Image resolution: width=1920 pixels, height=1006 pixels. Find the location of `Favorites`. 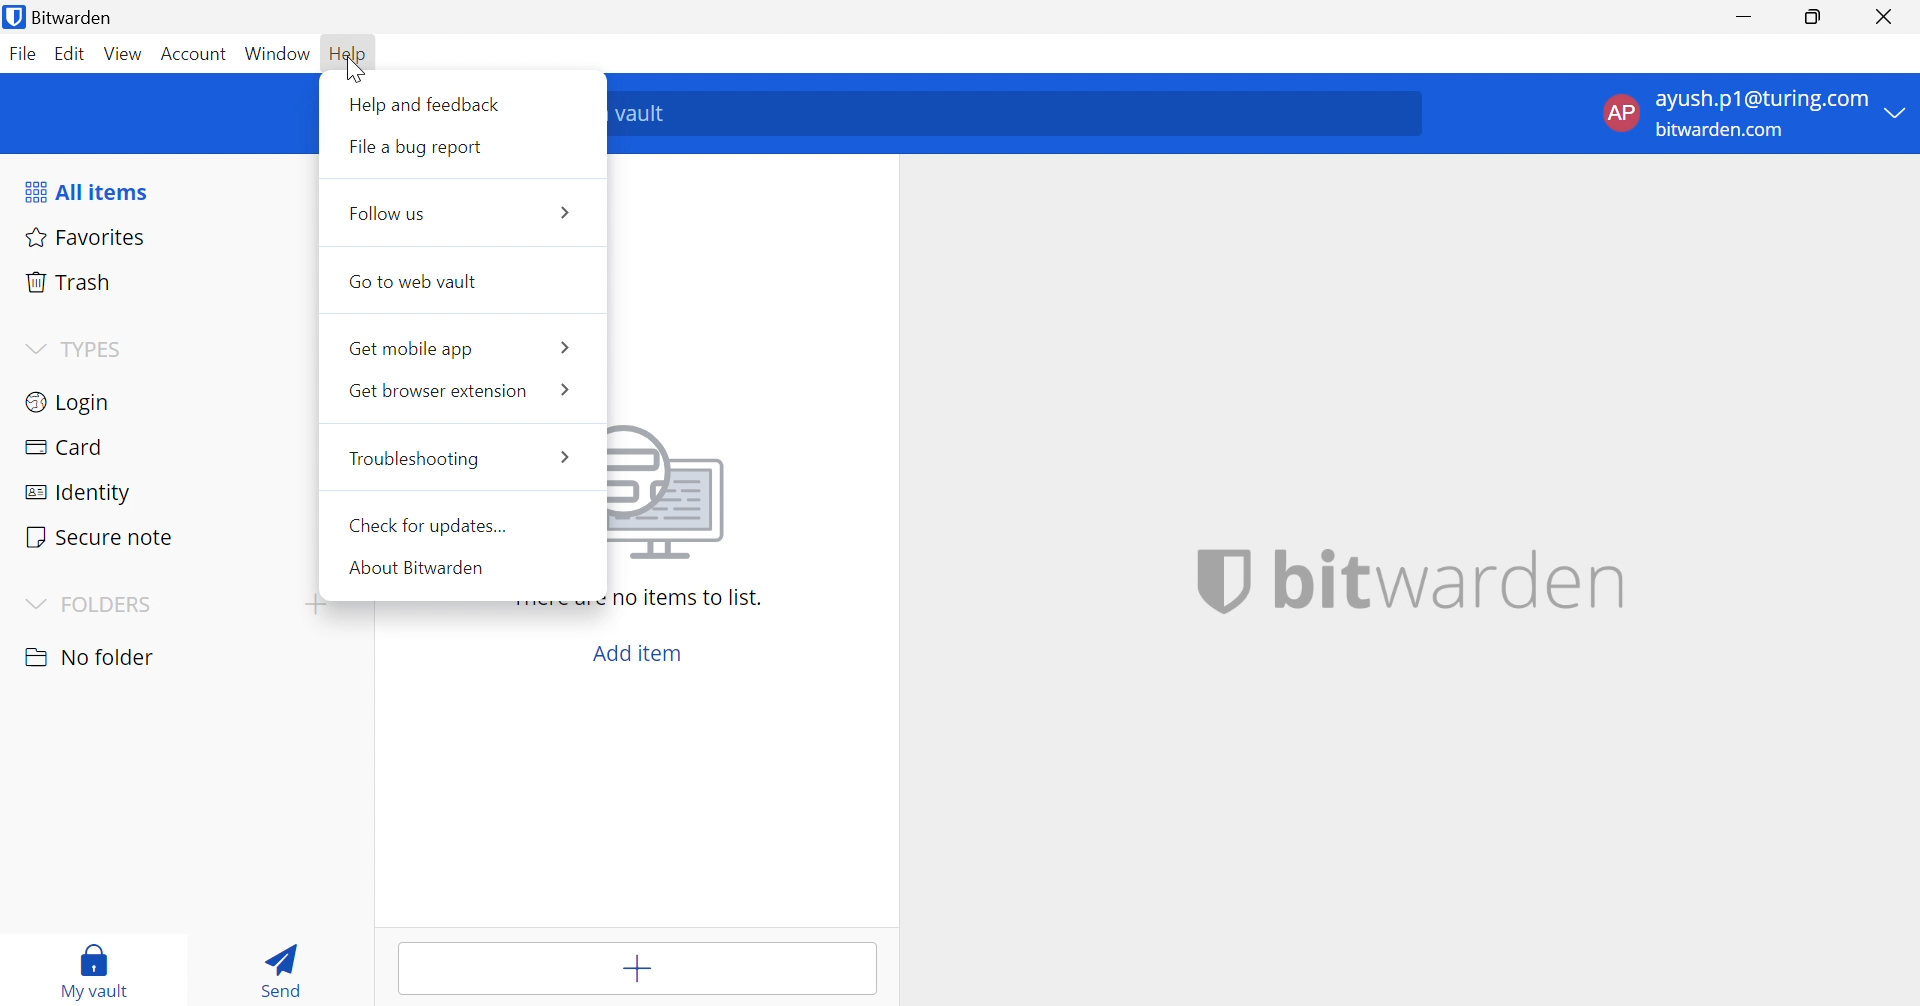

Favorites is located at coordinates (161, 237).